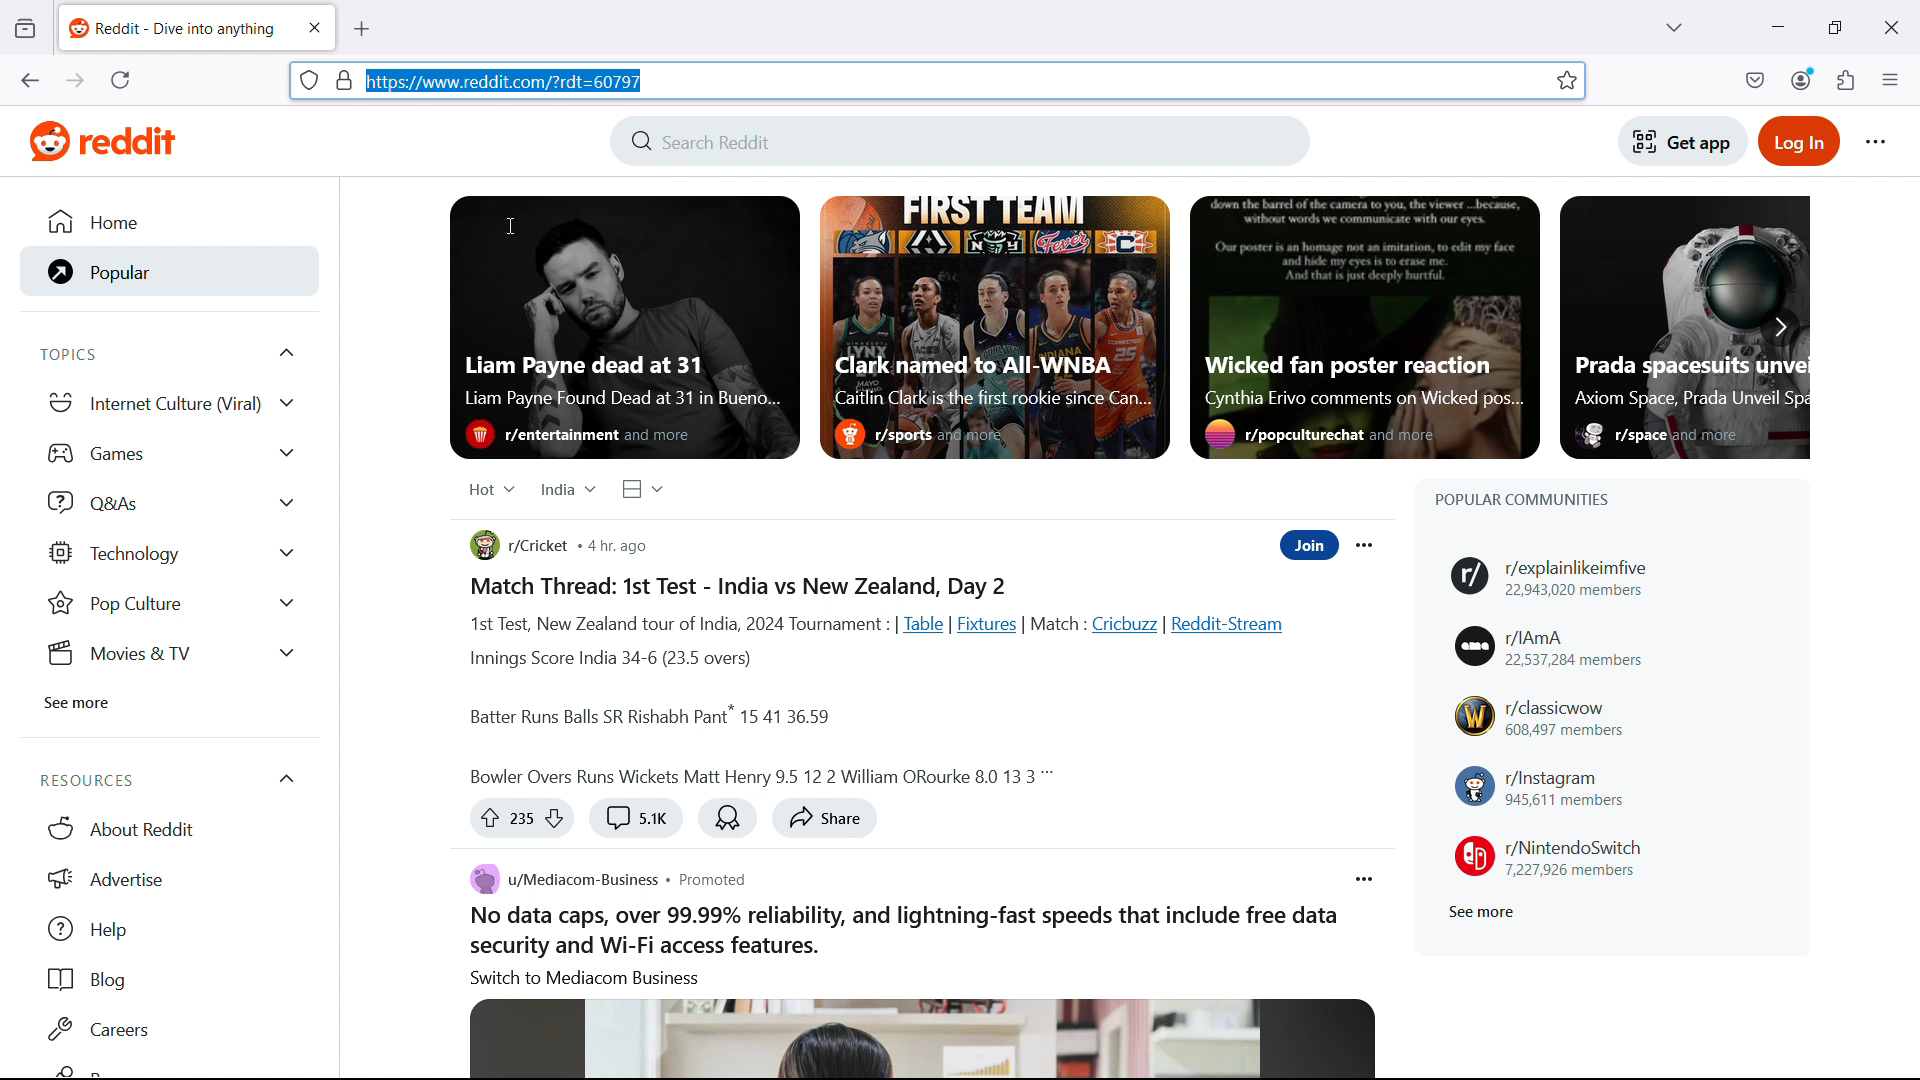 Image resolution: width=1920 pixels, height=1080 pixels. I want to click on minimize, so click(1779, 25).